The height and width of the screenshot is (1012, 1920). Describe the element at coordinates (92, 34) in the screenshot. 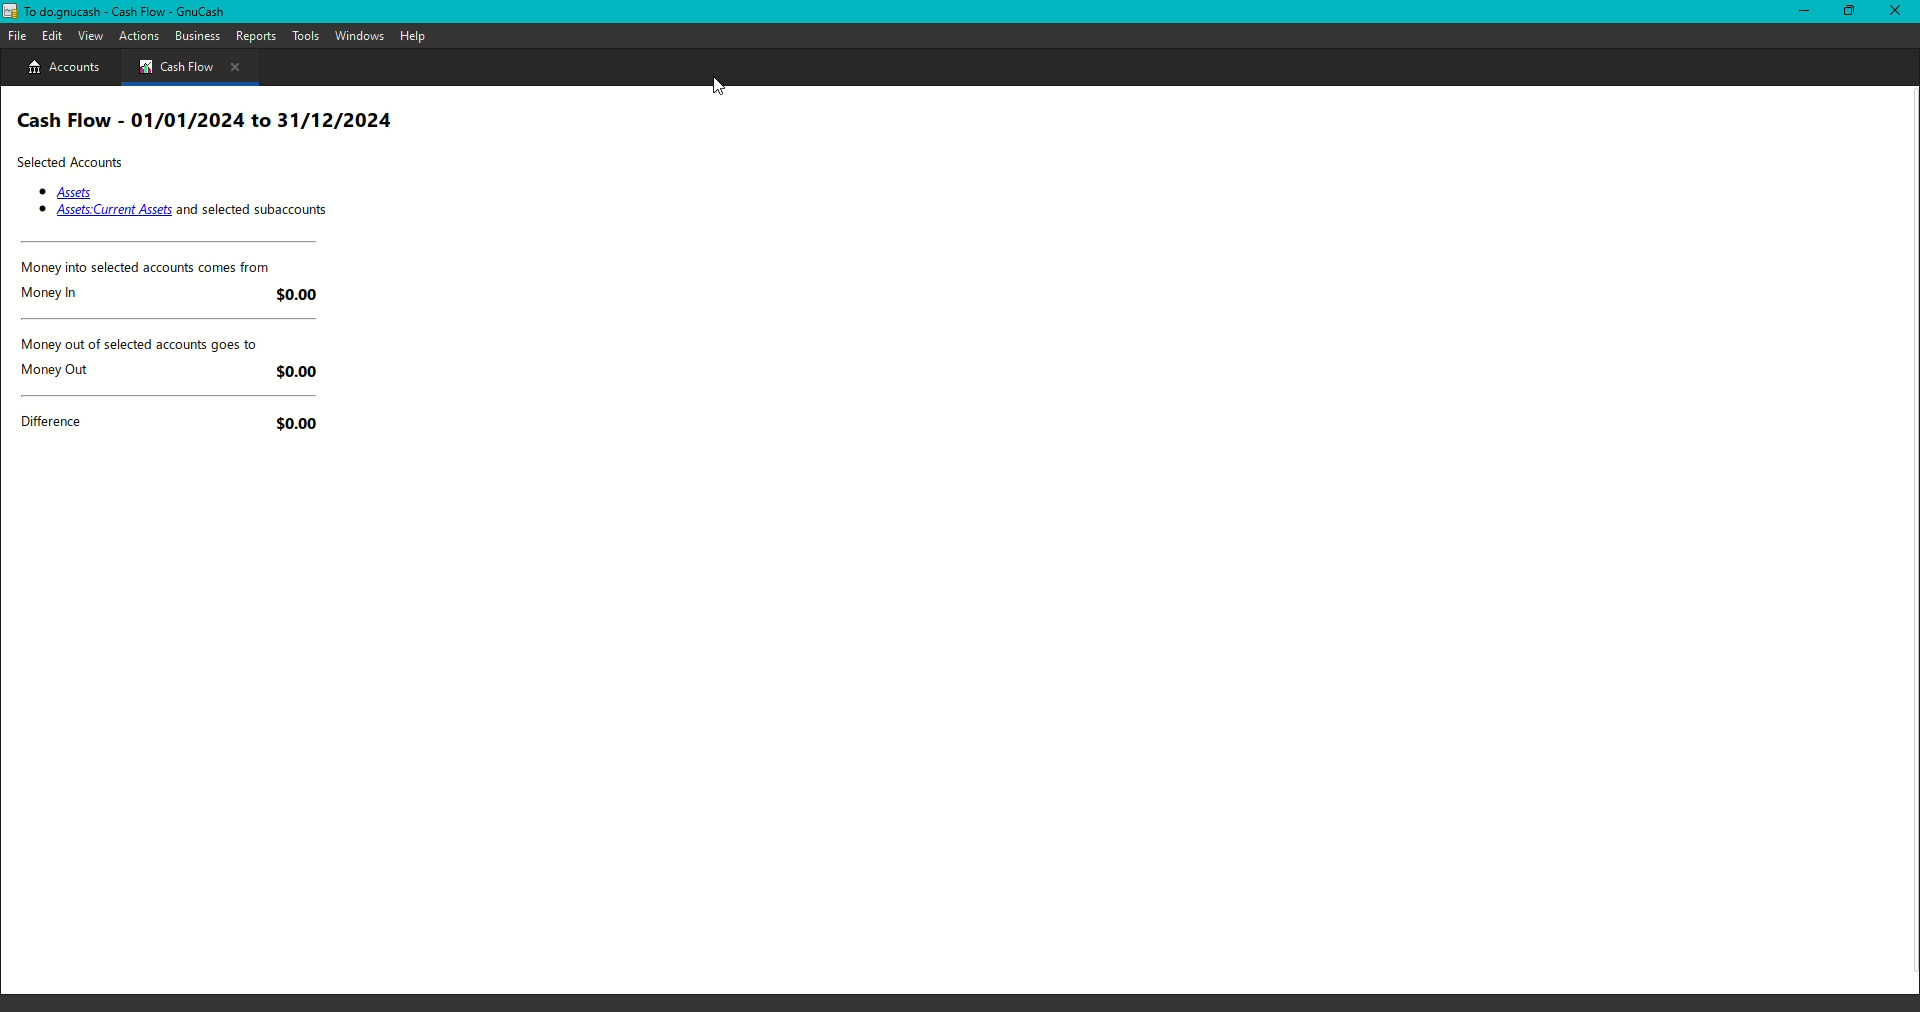

I see `View` at that location.